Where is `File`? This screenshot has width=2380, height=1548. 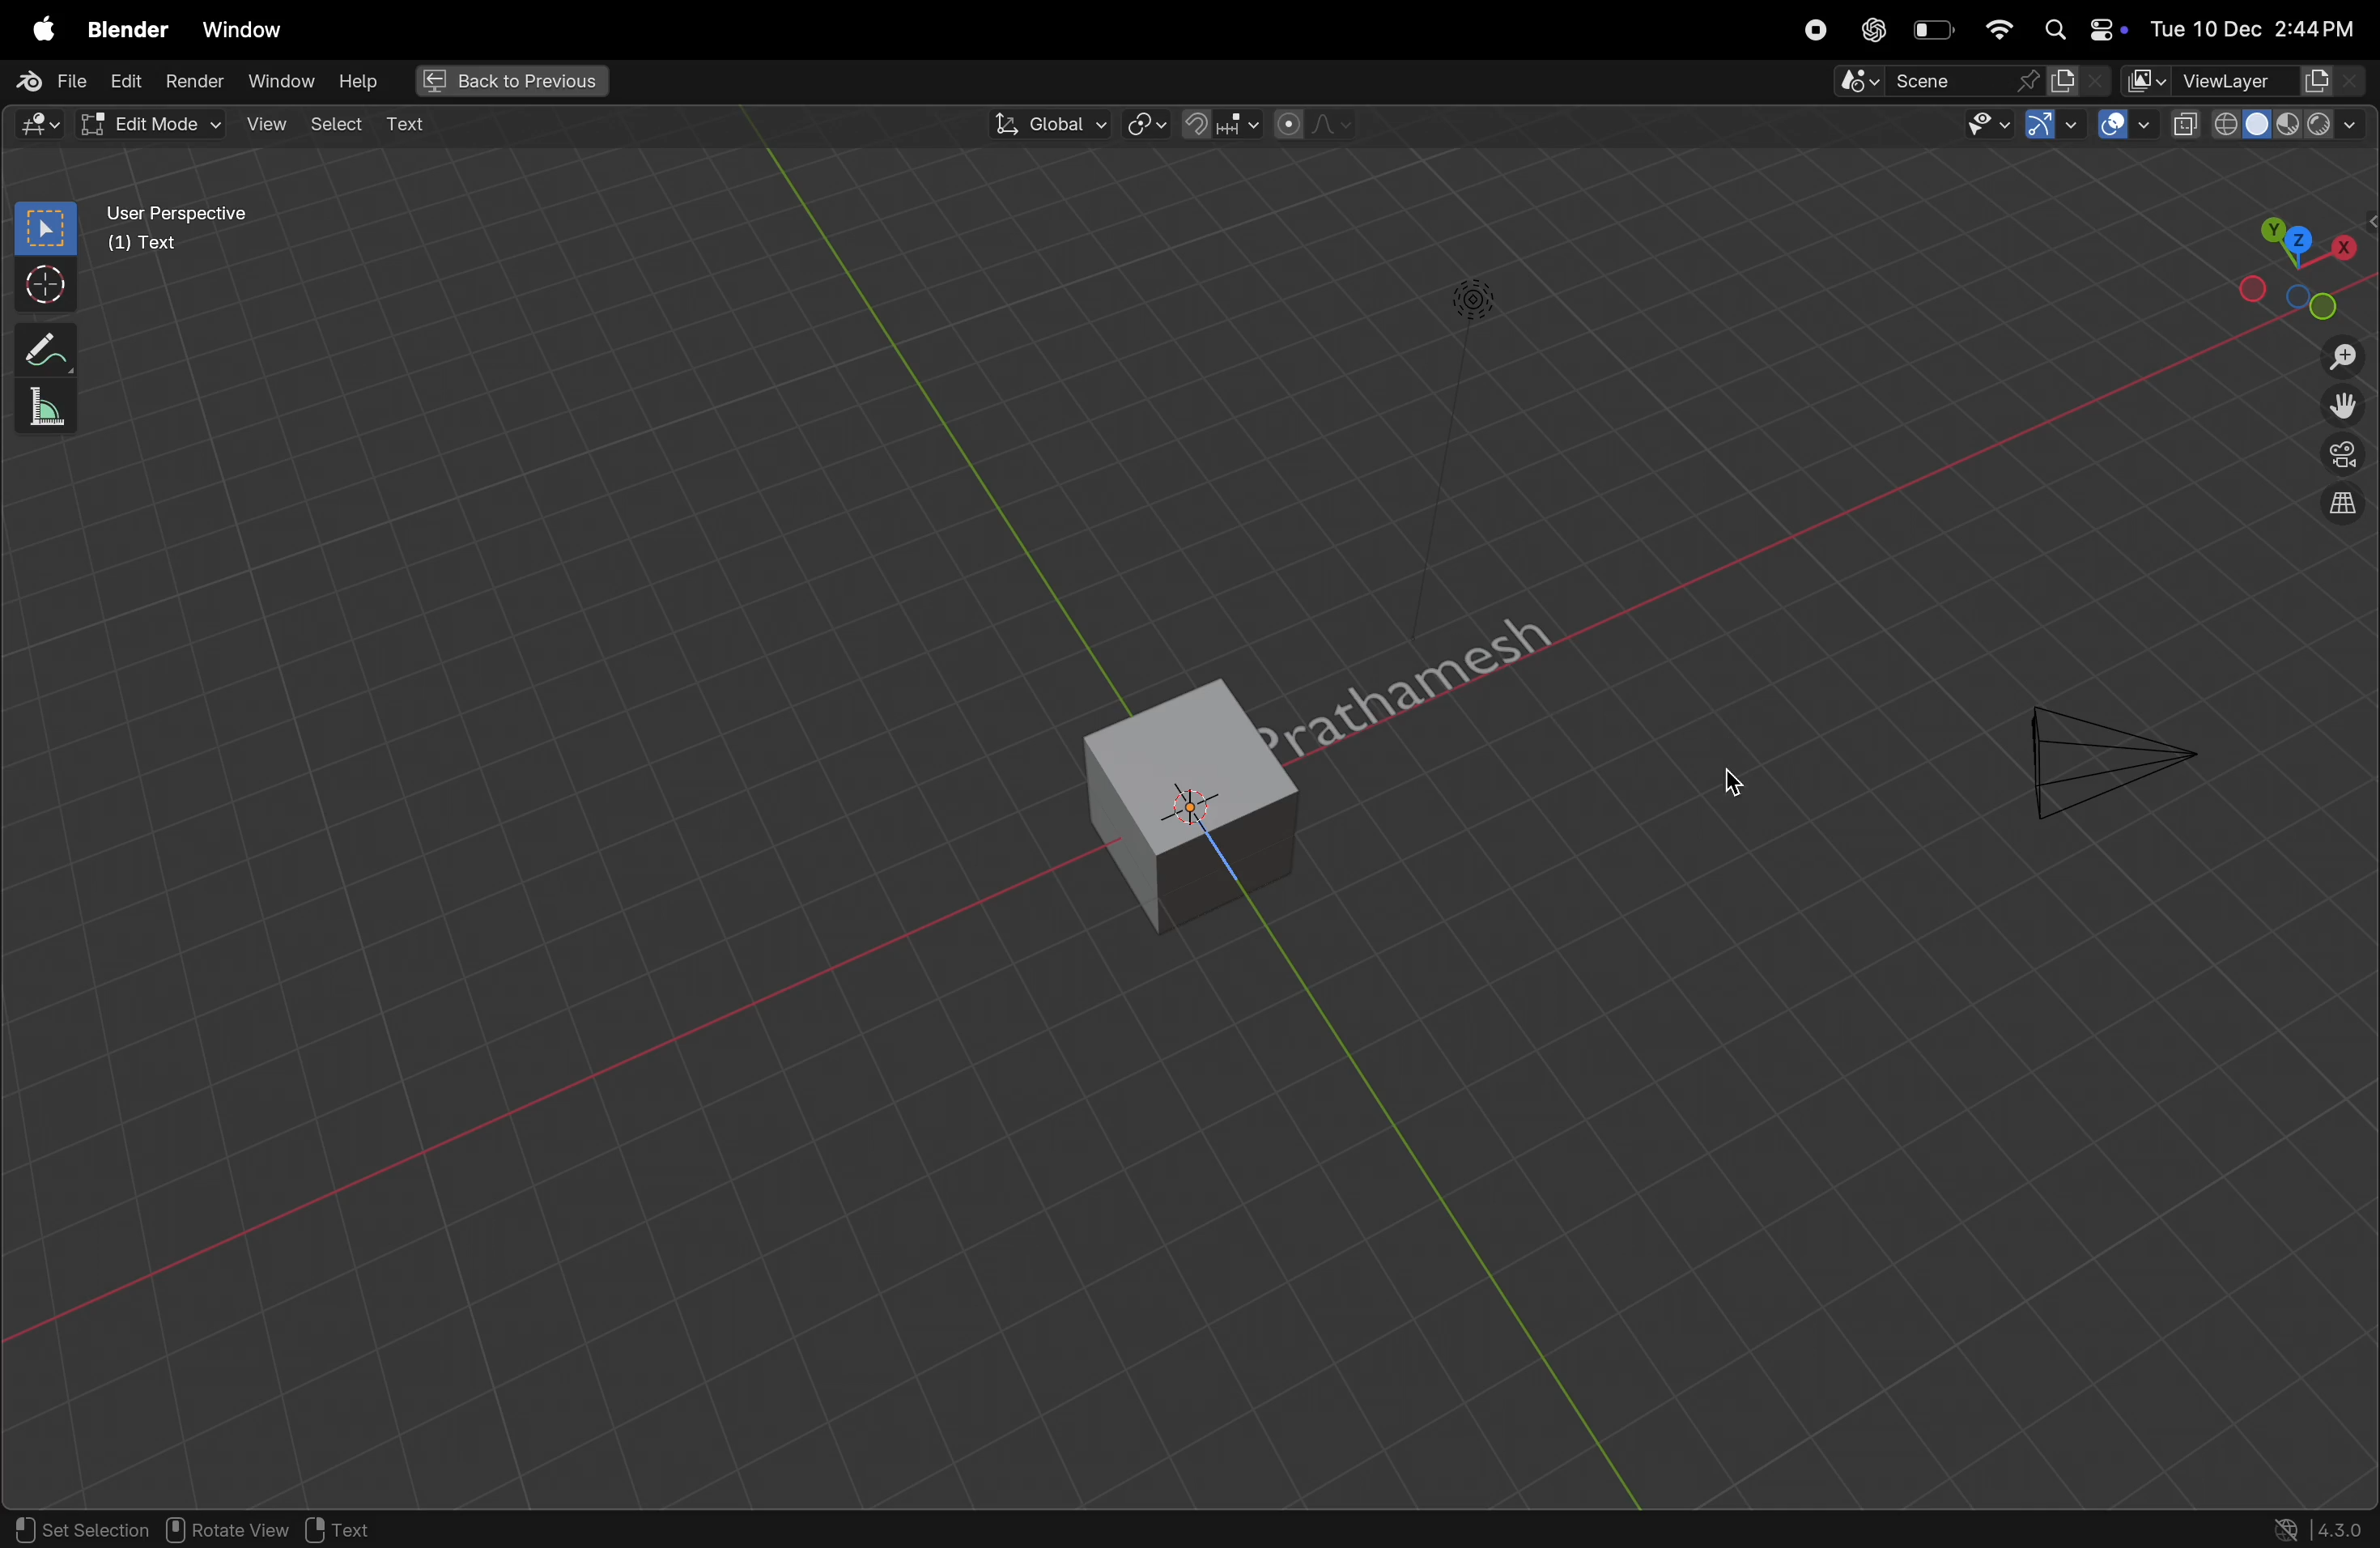 File is located at coordinates (54, 80).